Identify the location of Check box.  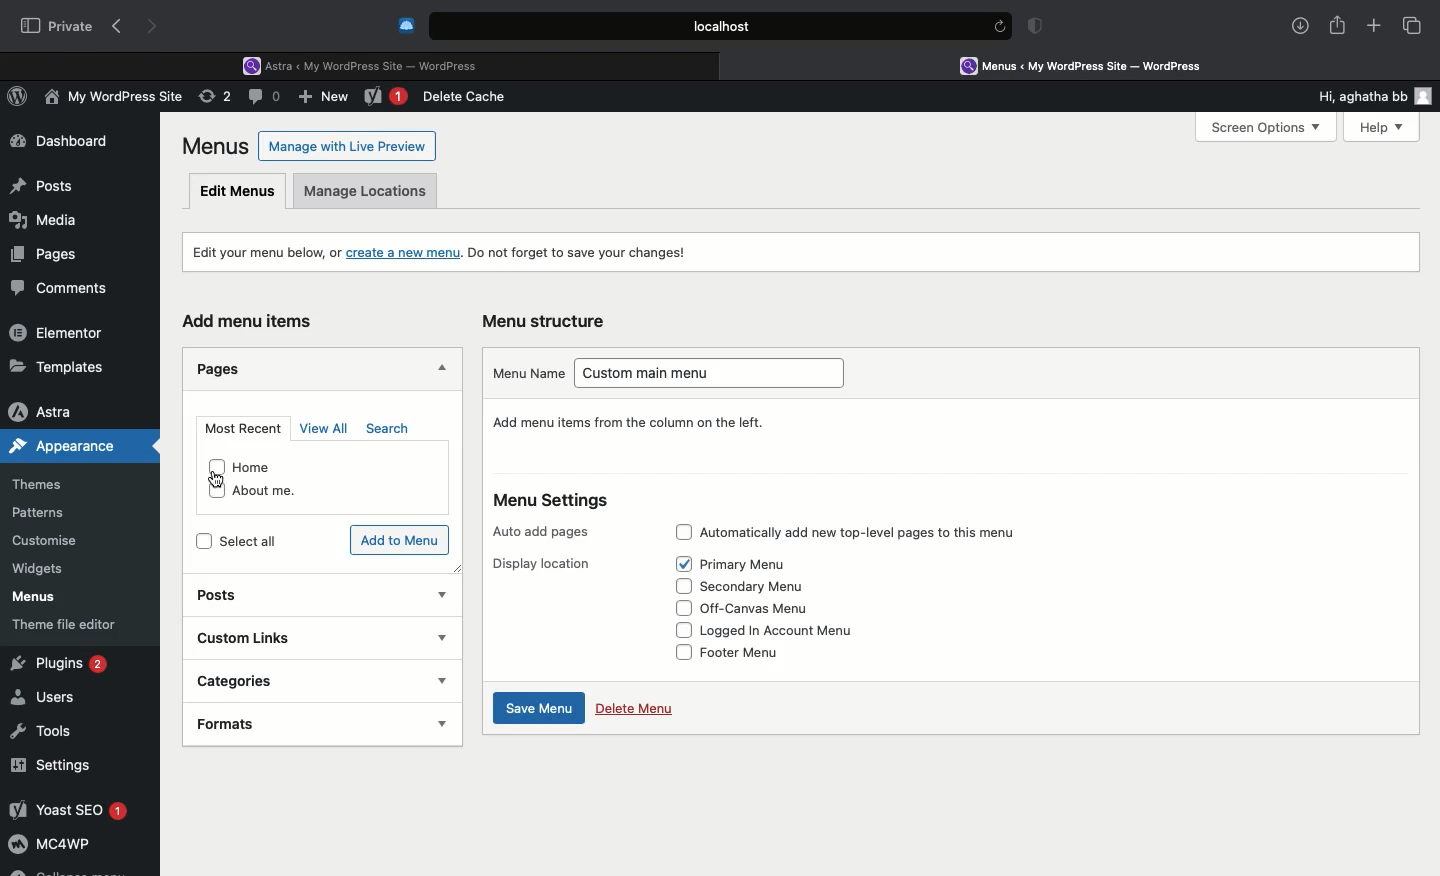
(675, 629).